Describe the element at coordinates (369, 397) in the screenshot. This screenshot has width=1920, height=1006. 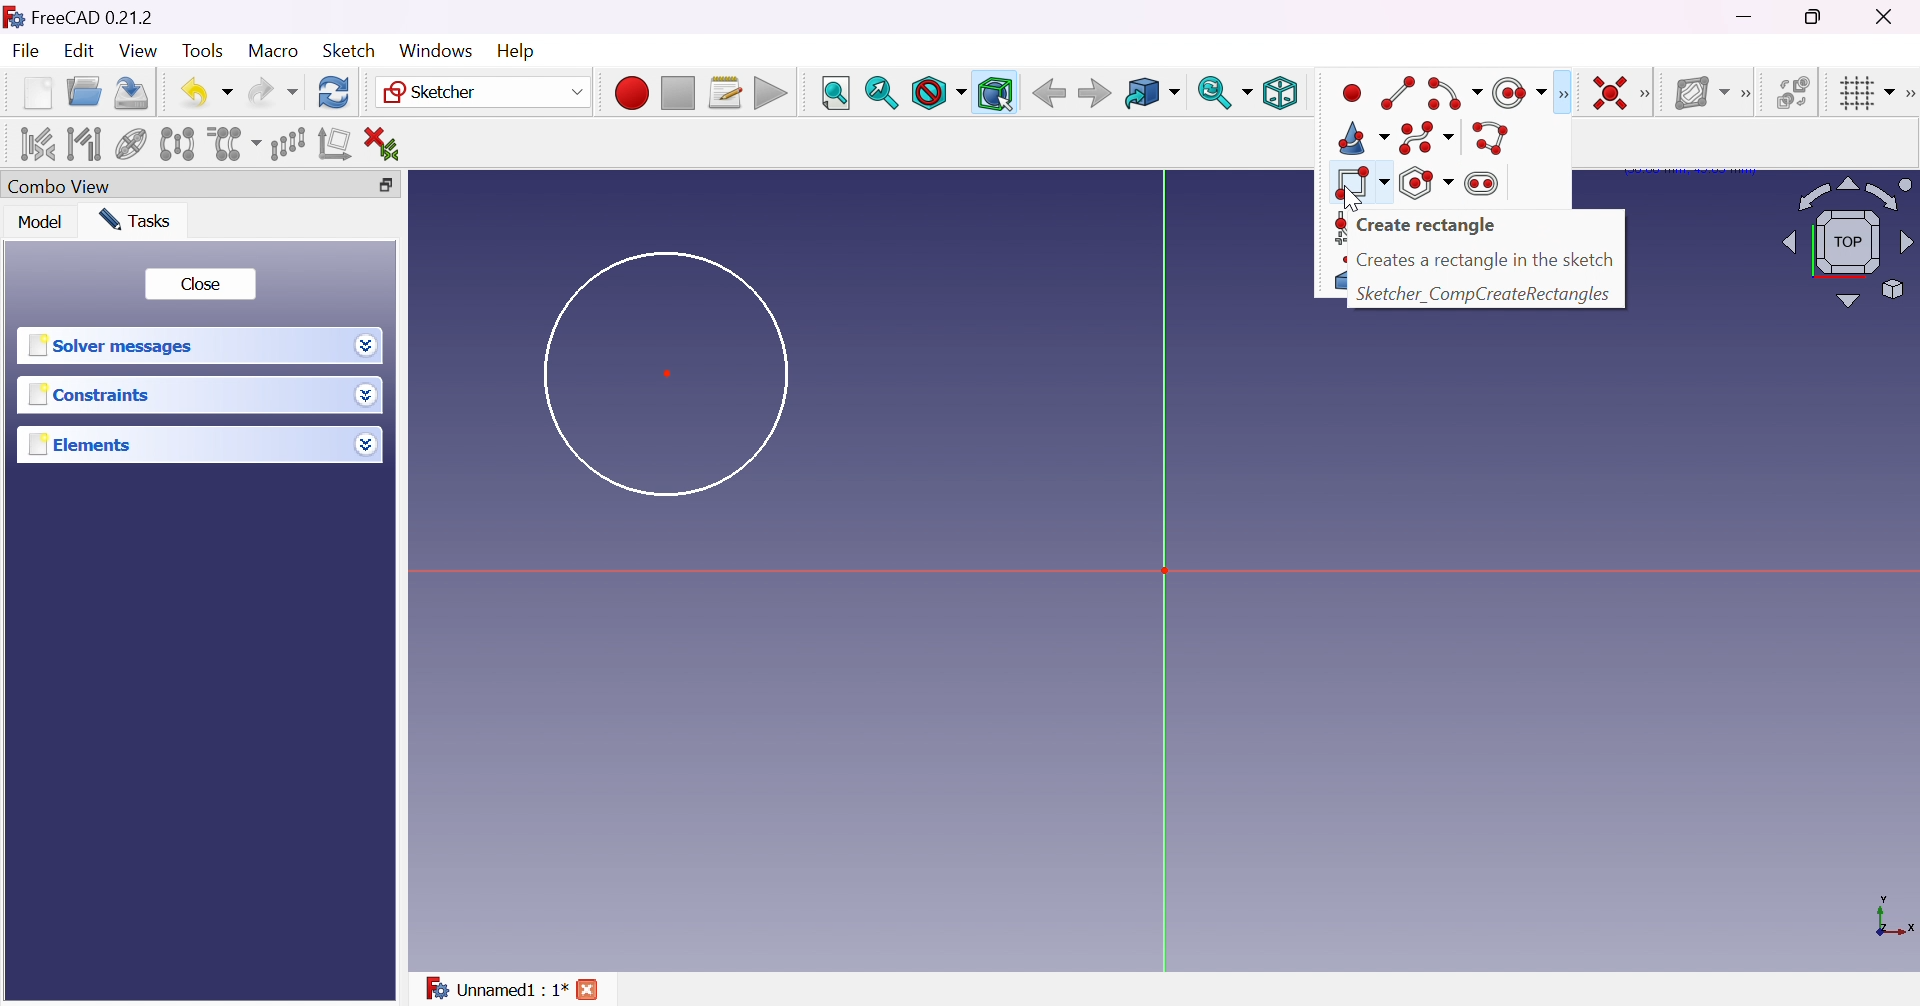
I see `Drop` at that location.